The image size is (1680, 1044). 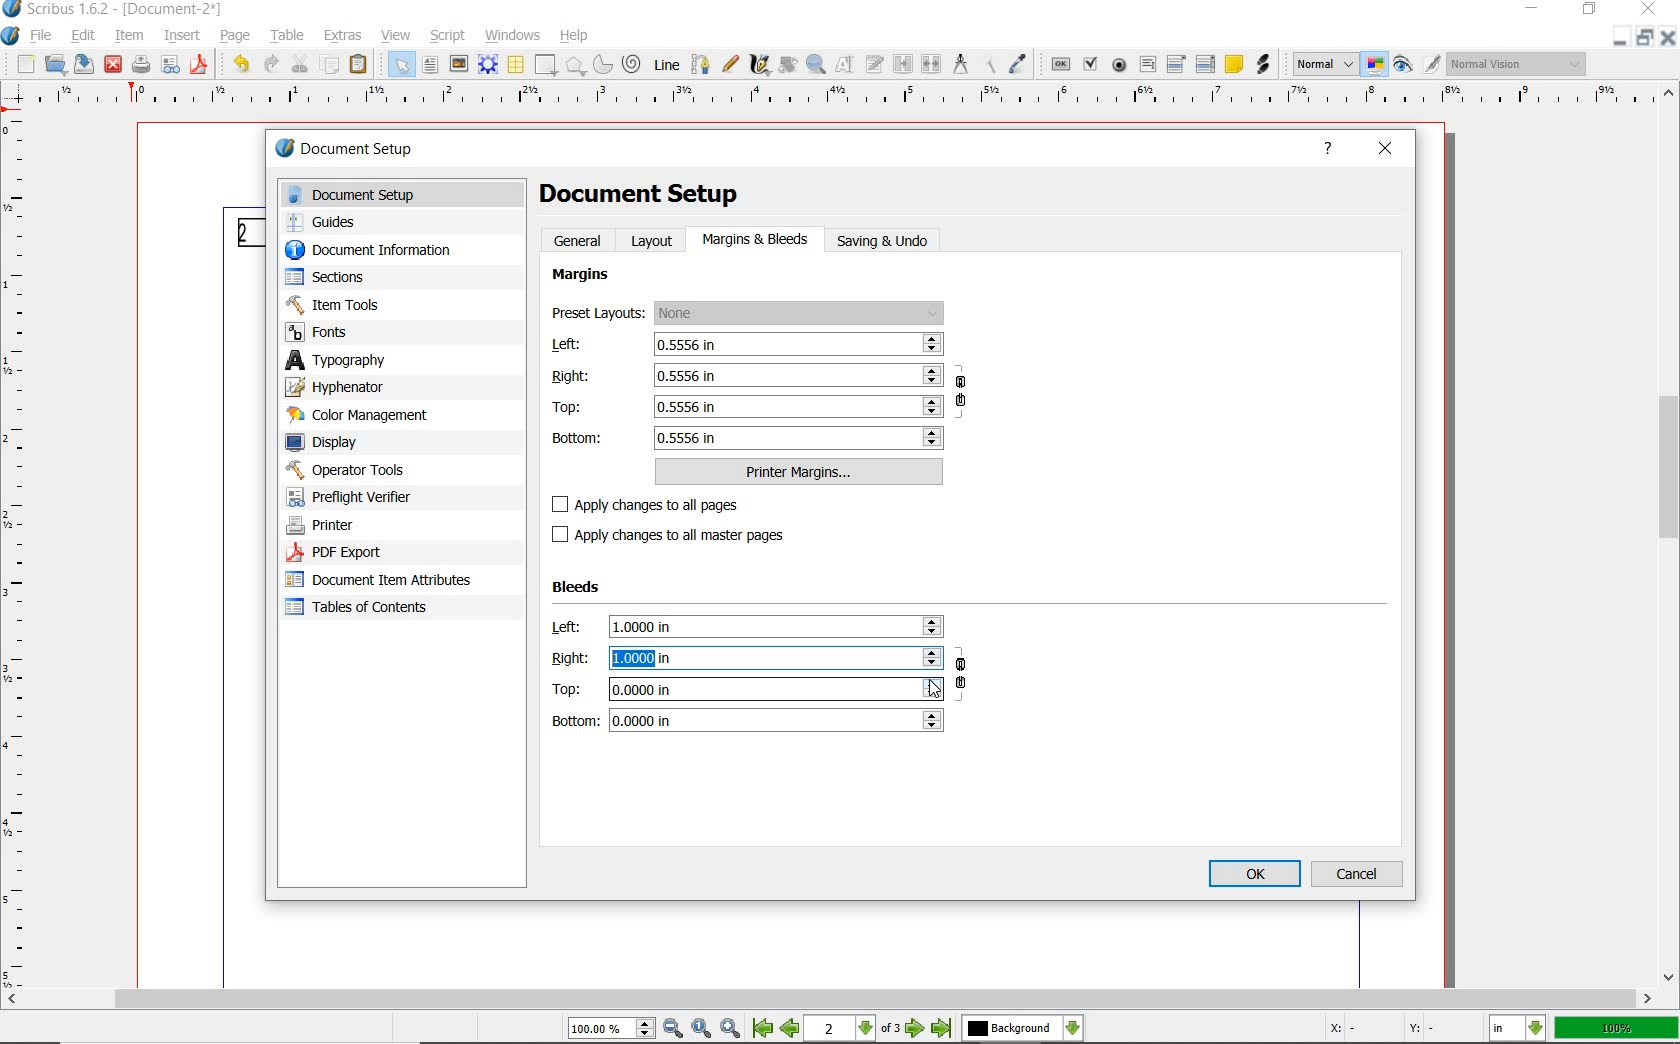 I want to click on display, so click(x=331, y=443).